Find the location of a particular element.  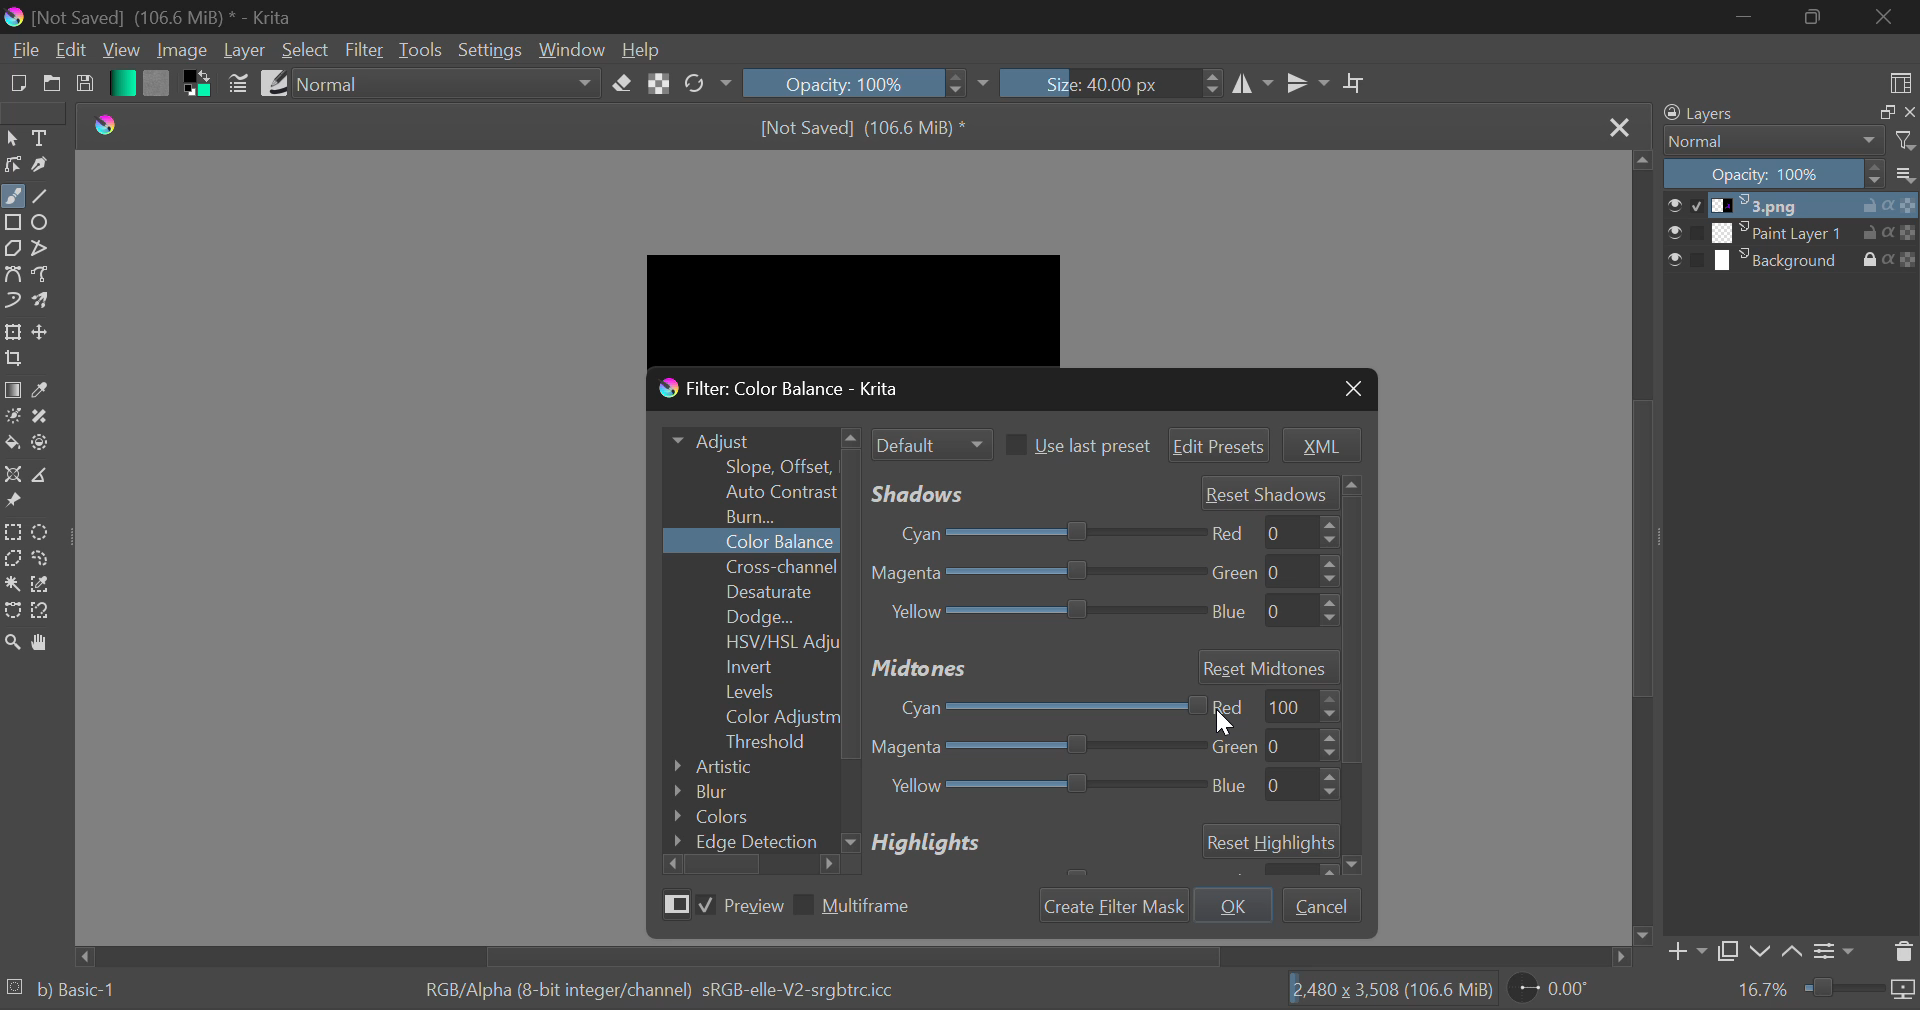

Image is located at coordinates (178, 50).